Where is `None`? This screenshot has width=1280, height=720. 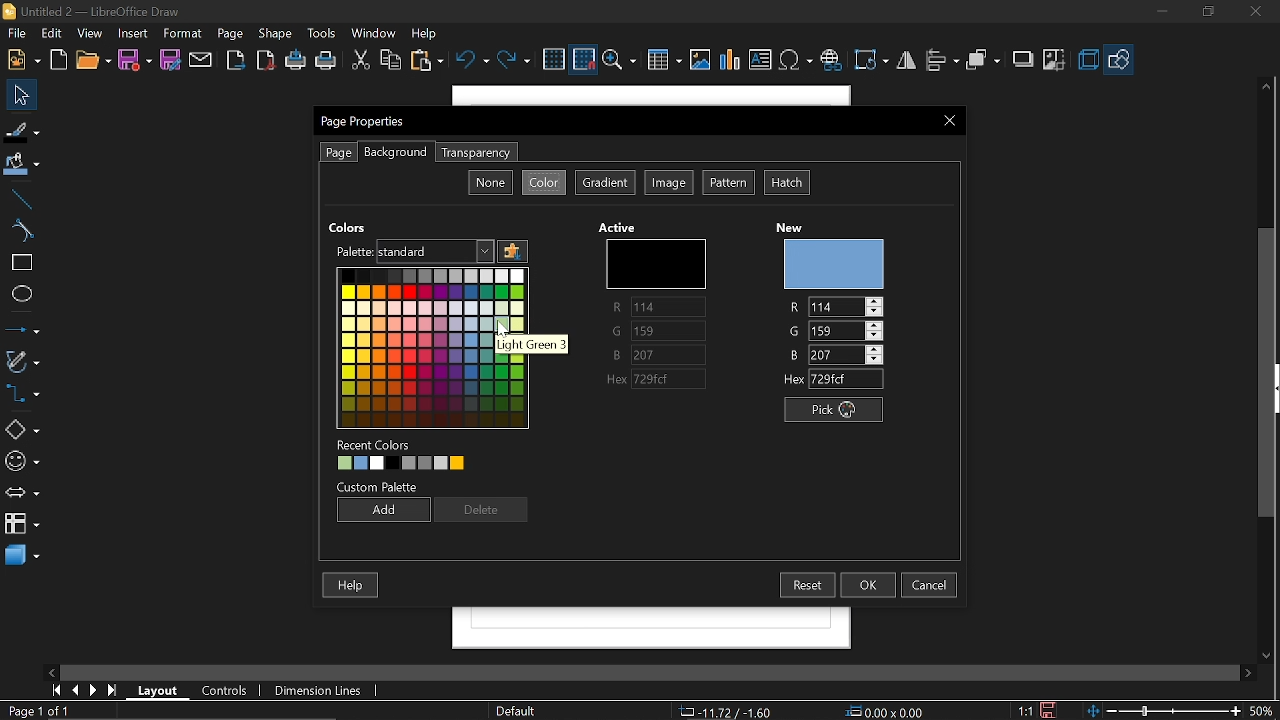 None is located at coordinates (490, 182).